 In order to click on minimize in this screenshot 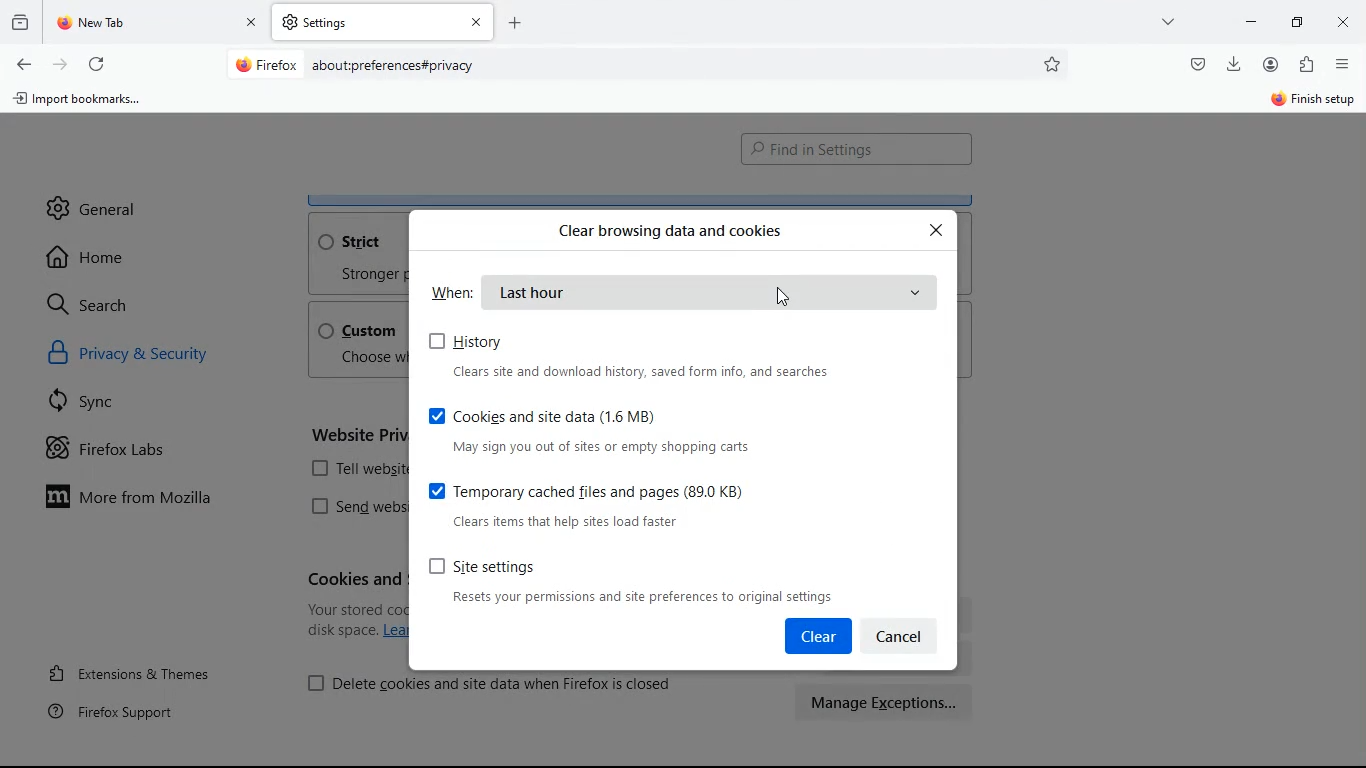, I will do `click(1302, 21)`.